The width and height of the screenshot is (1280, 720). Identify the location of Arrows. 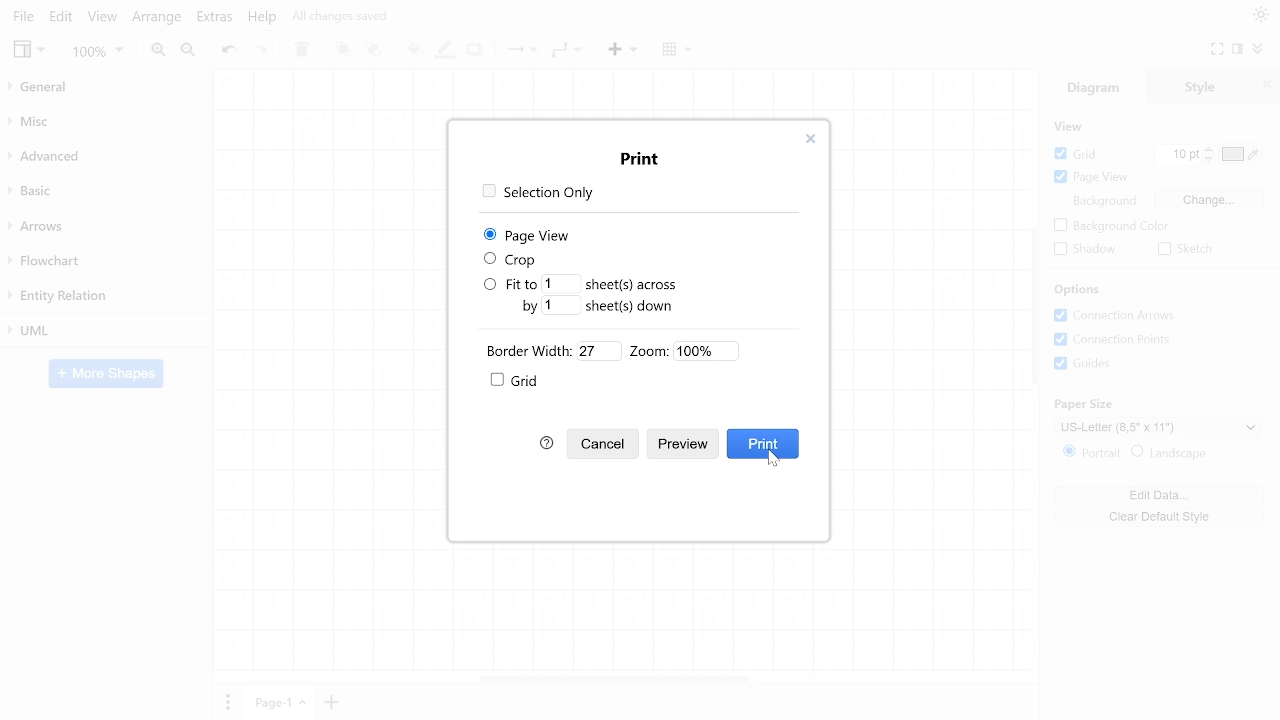
(105, 225).